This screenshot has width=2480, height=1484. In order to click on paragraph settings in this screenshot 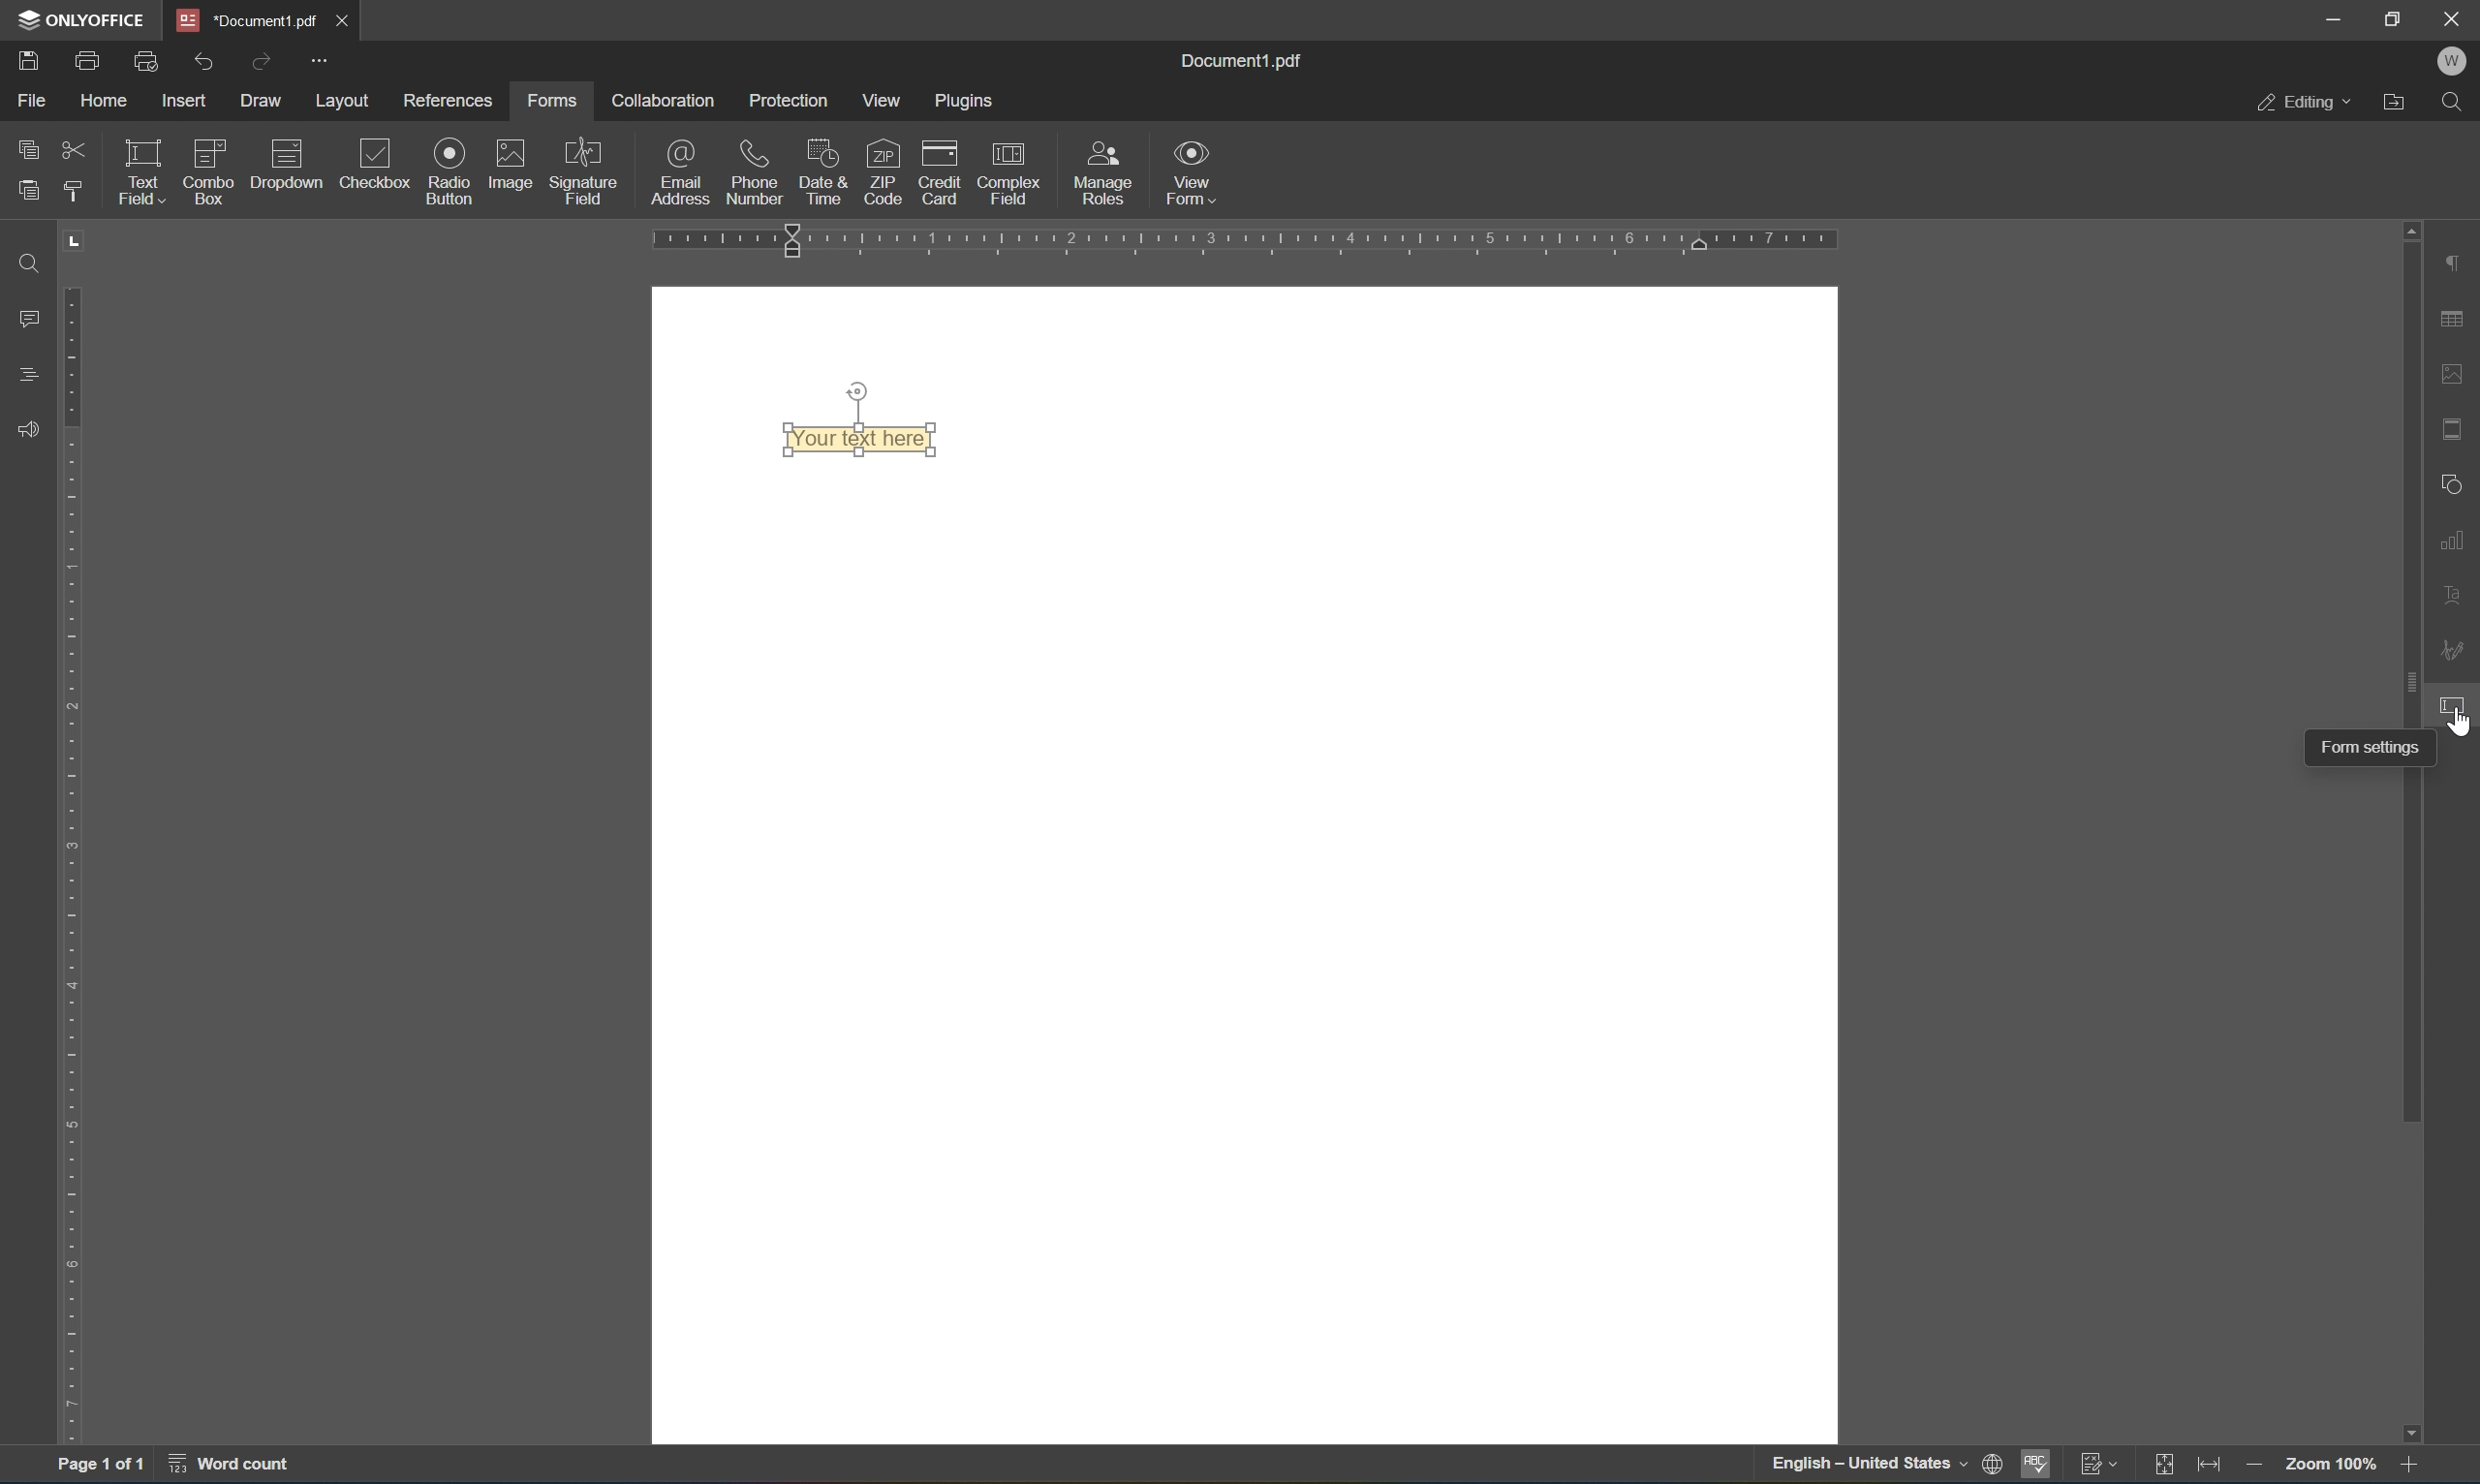, I will do `click(2453, 262)`.